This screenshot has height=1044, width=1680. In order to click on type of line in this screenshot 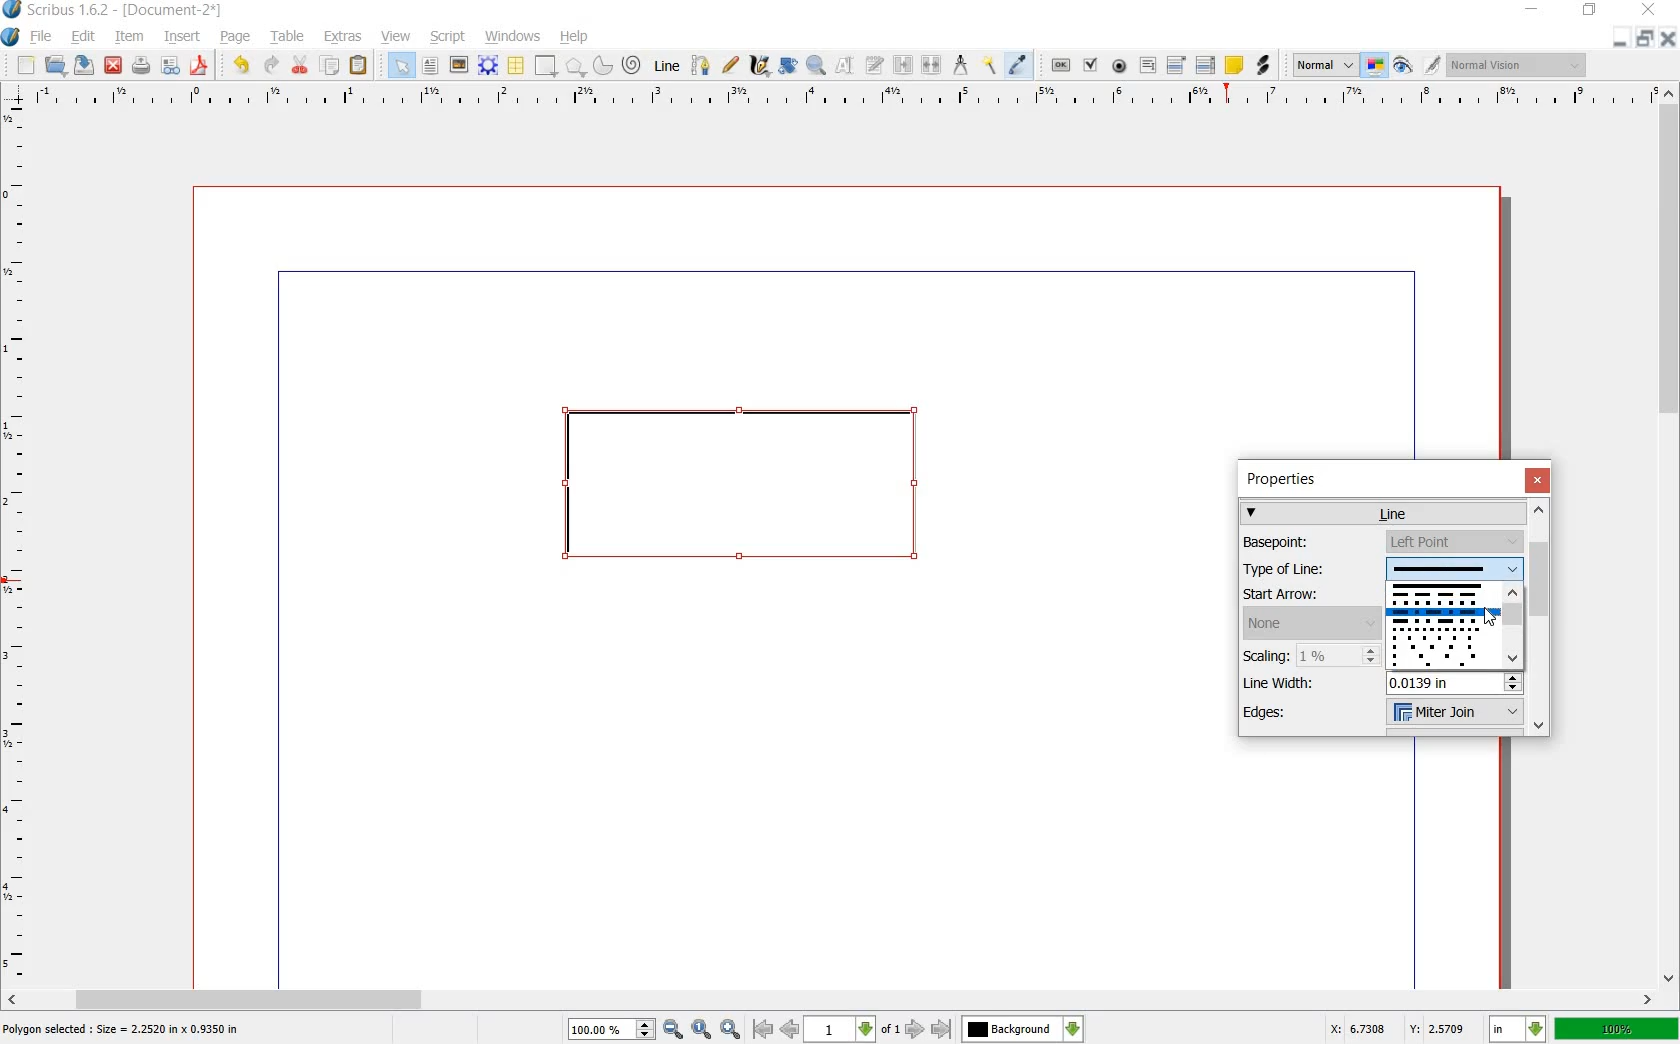, I will do `click(1454, 568)`.